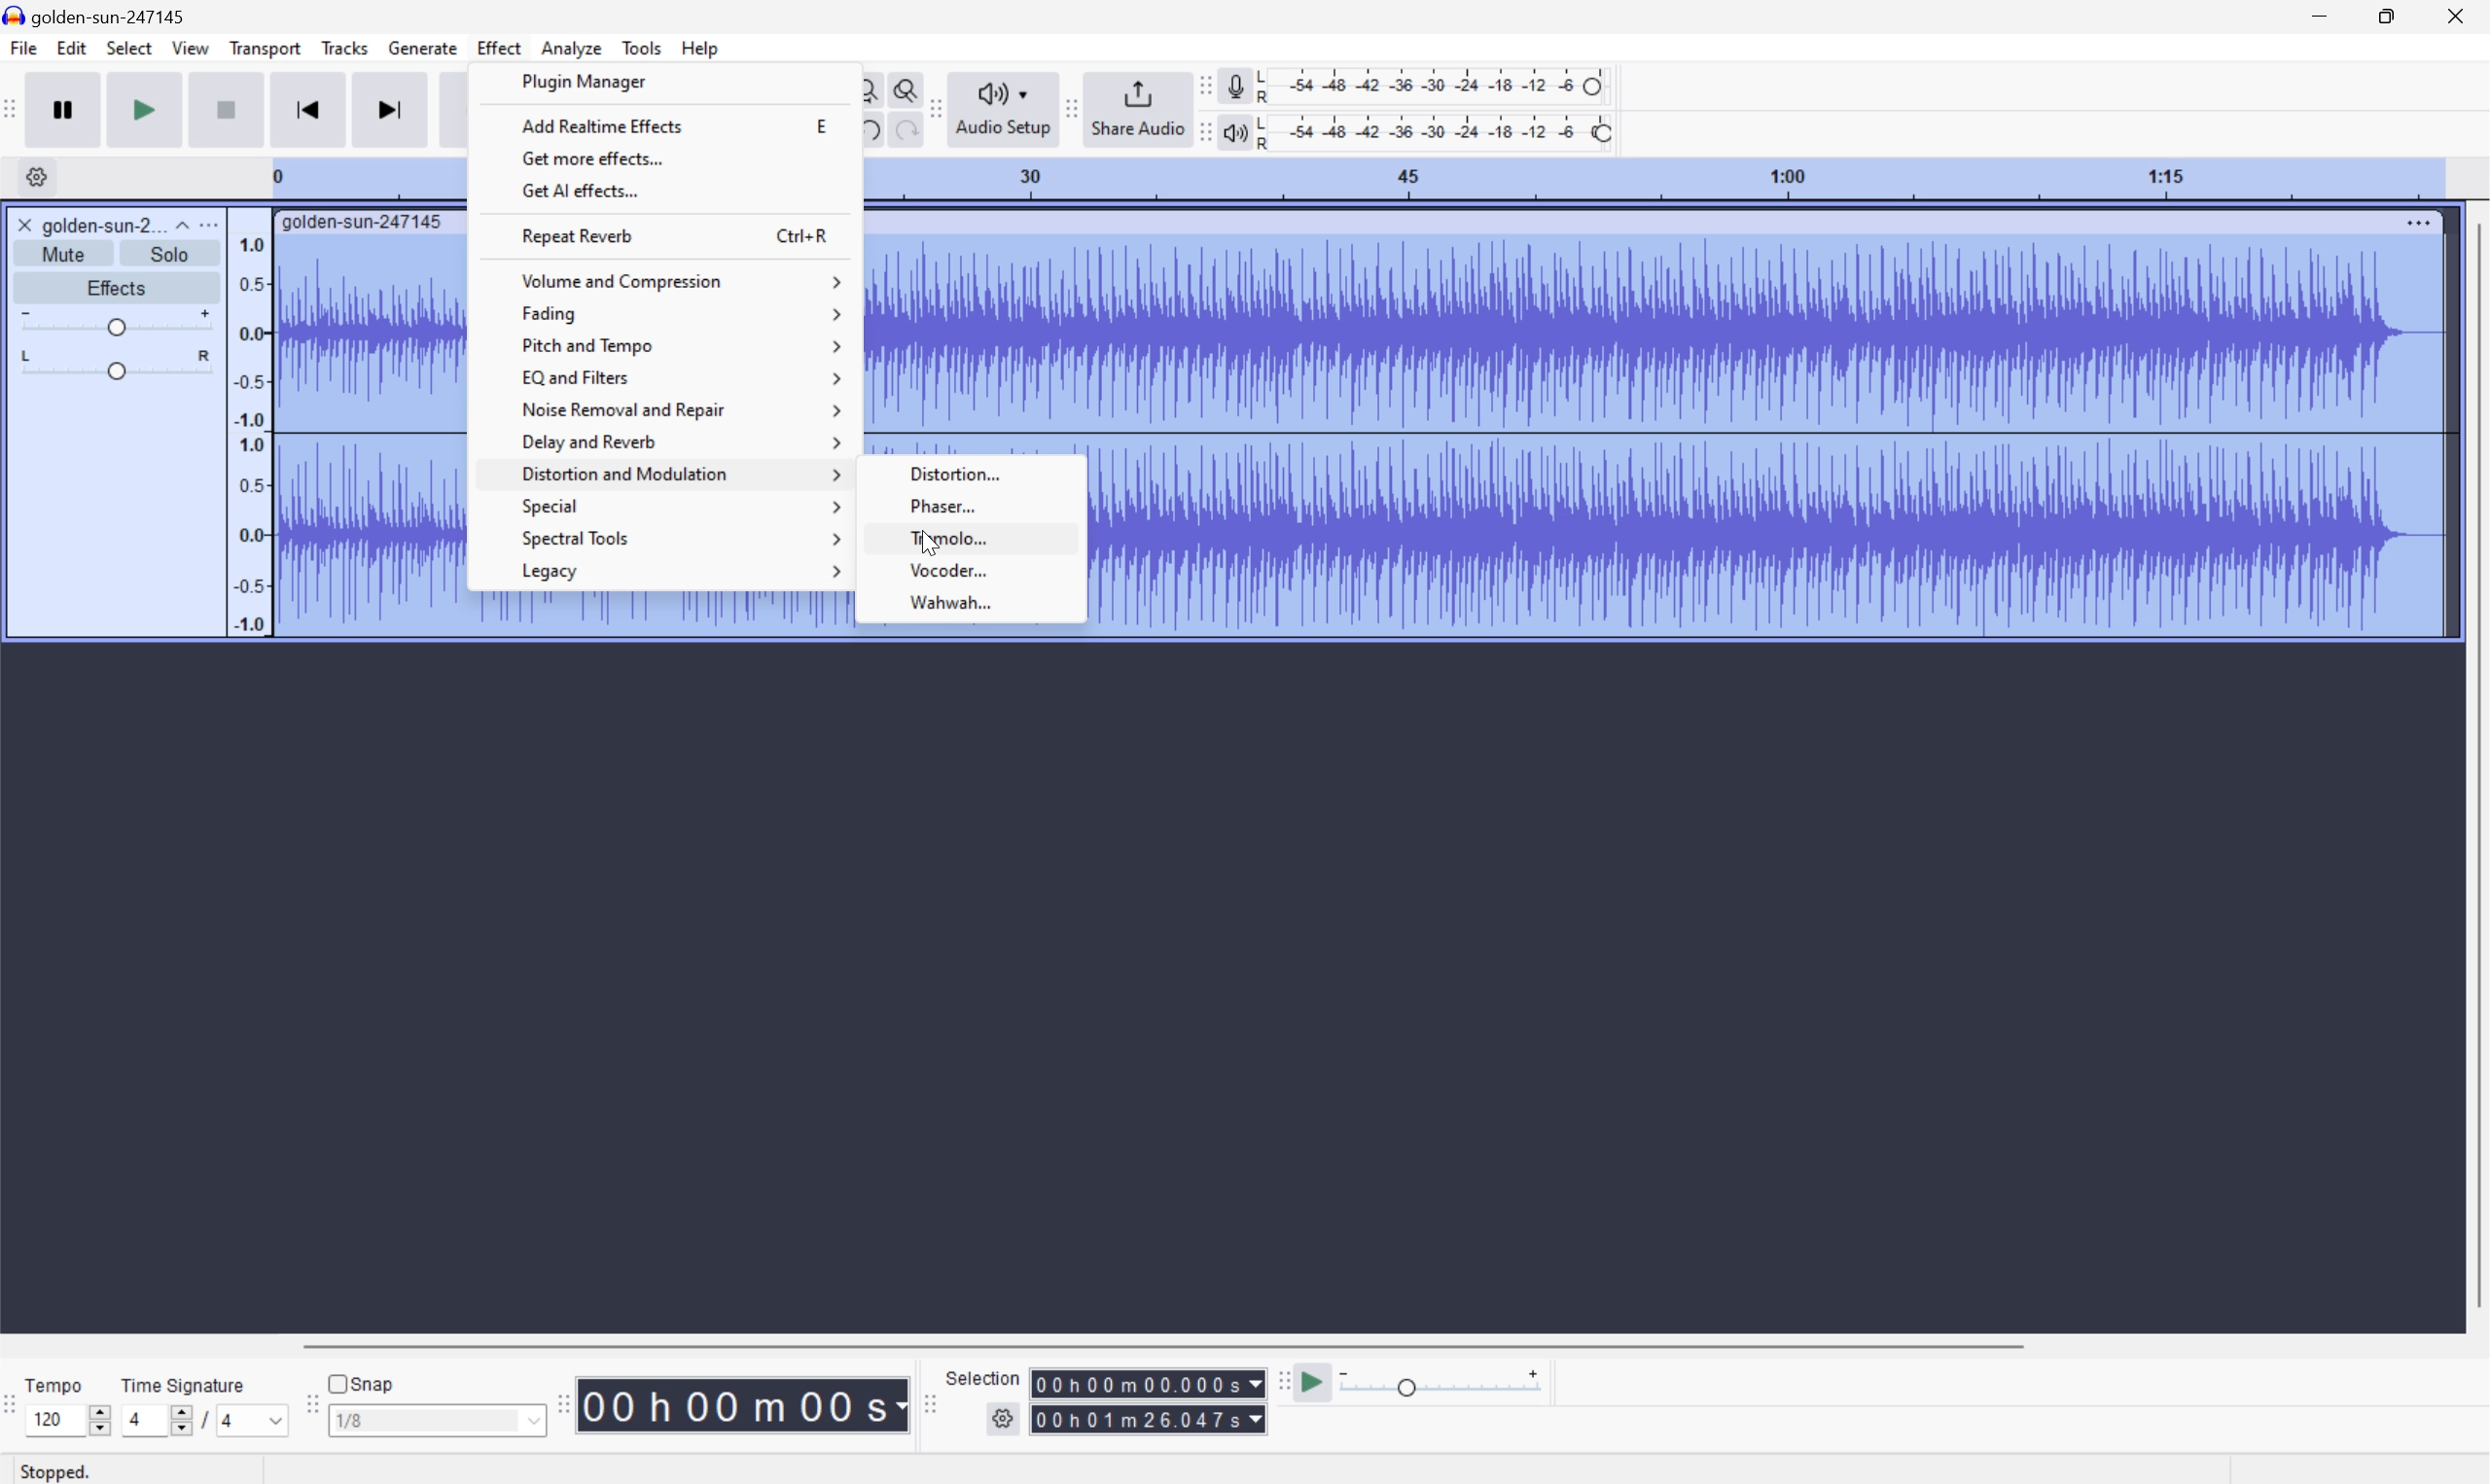 This screenshot has width=2490, height=1484. I want to click on Effects, so click(118, 288).